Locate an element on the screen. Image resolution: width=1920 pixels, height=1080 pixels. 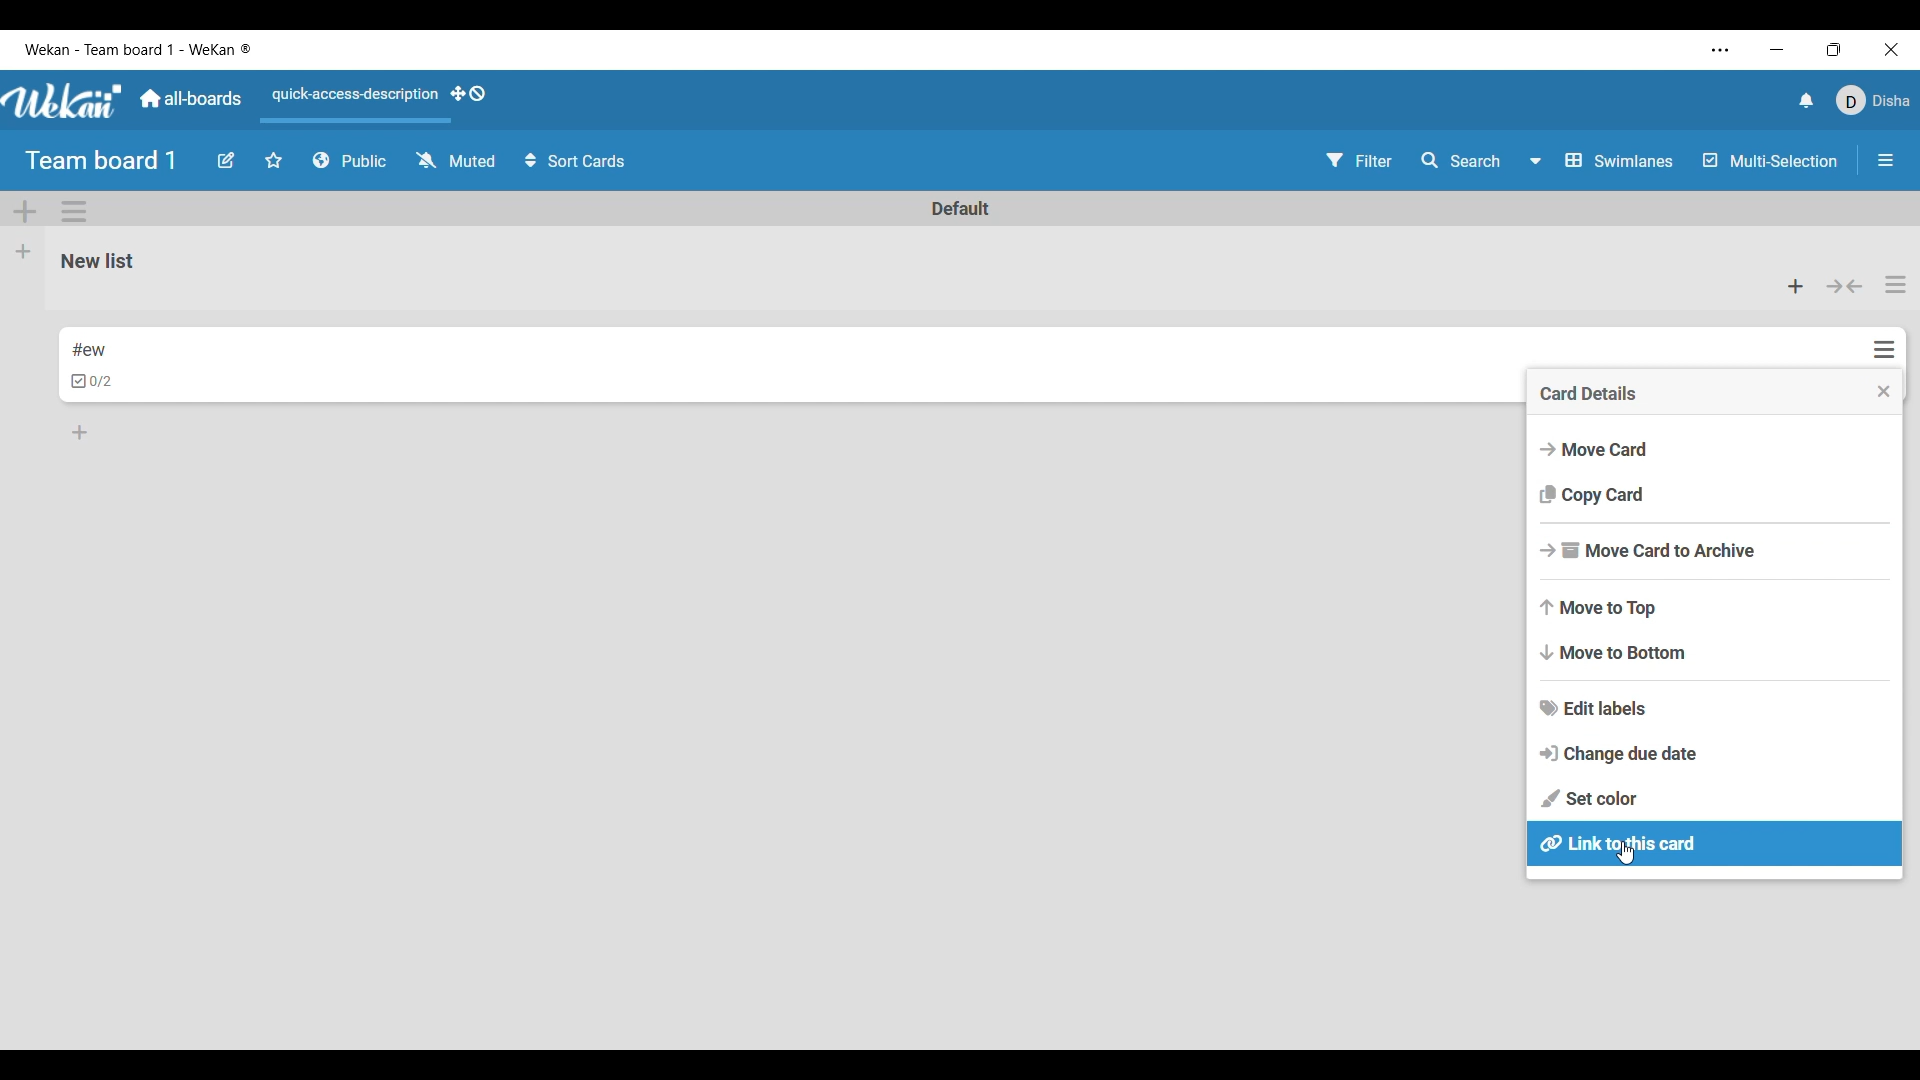
Search is located at coordinates (1461, 161).